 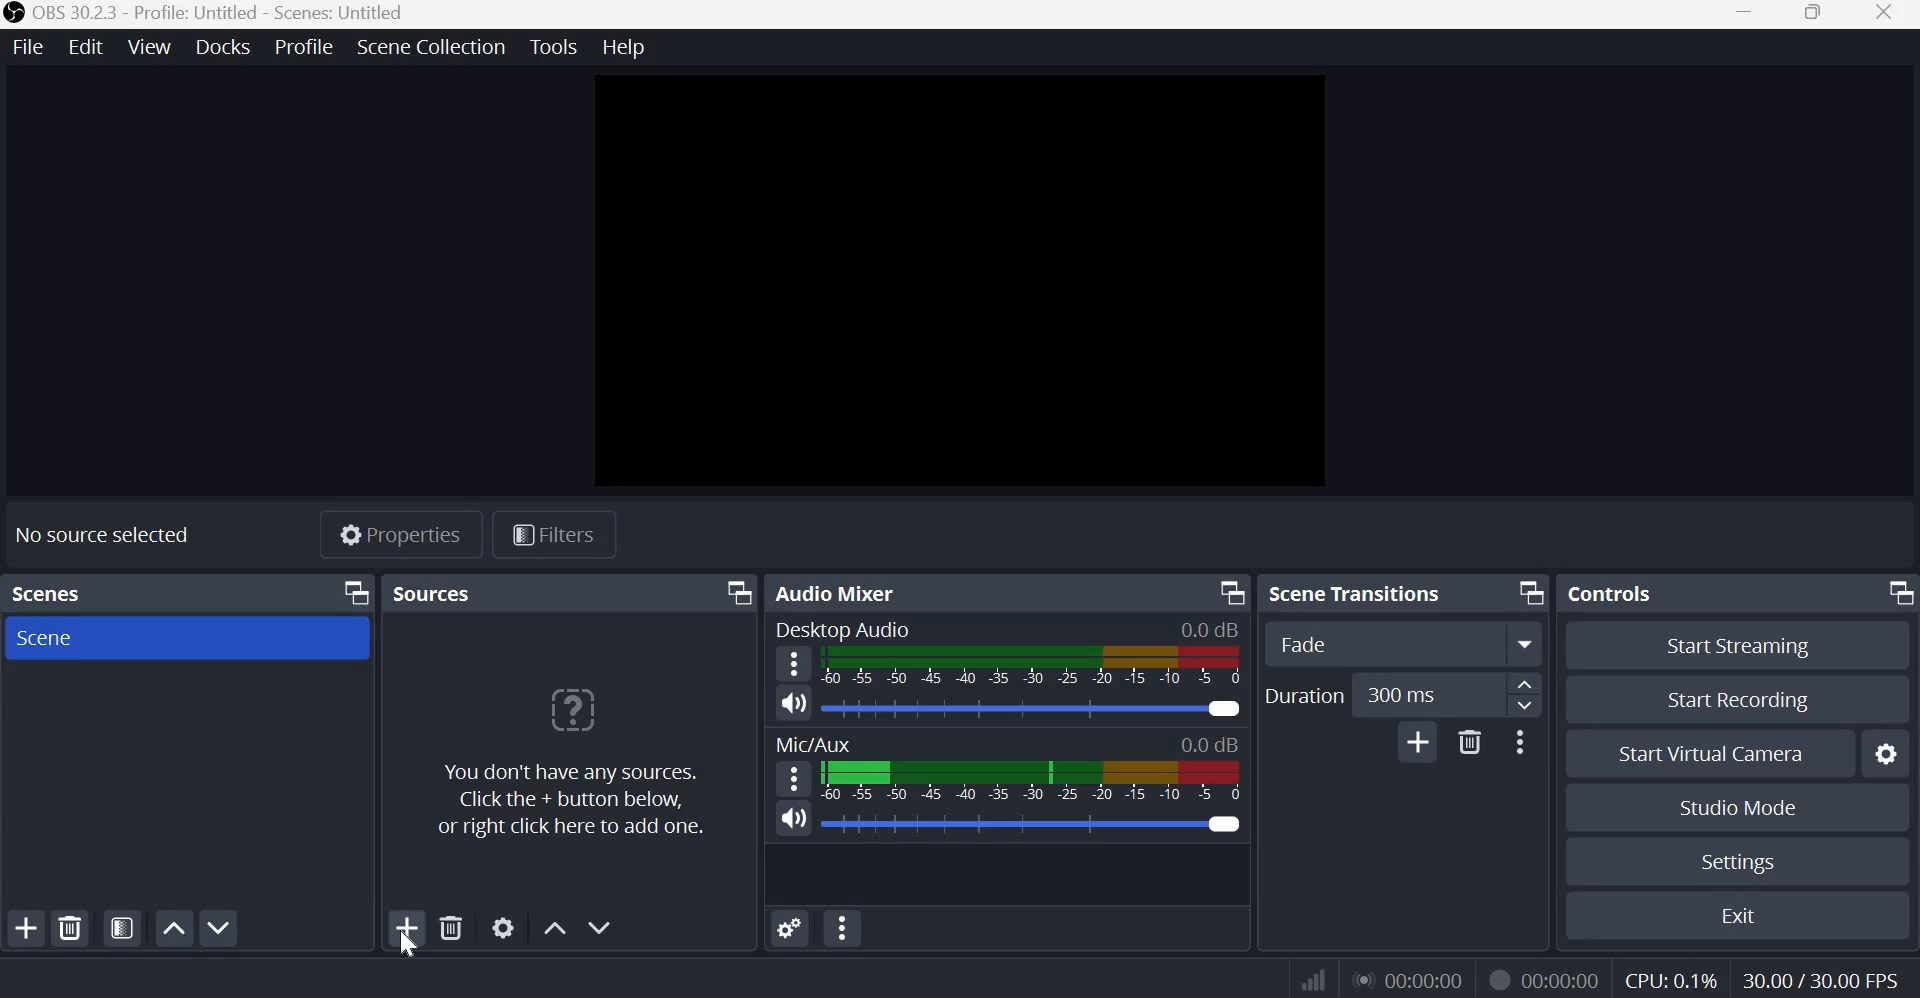 I want to click on Start streaming, so click(x=1738, y=646).